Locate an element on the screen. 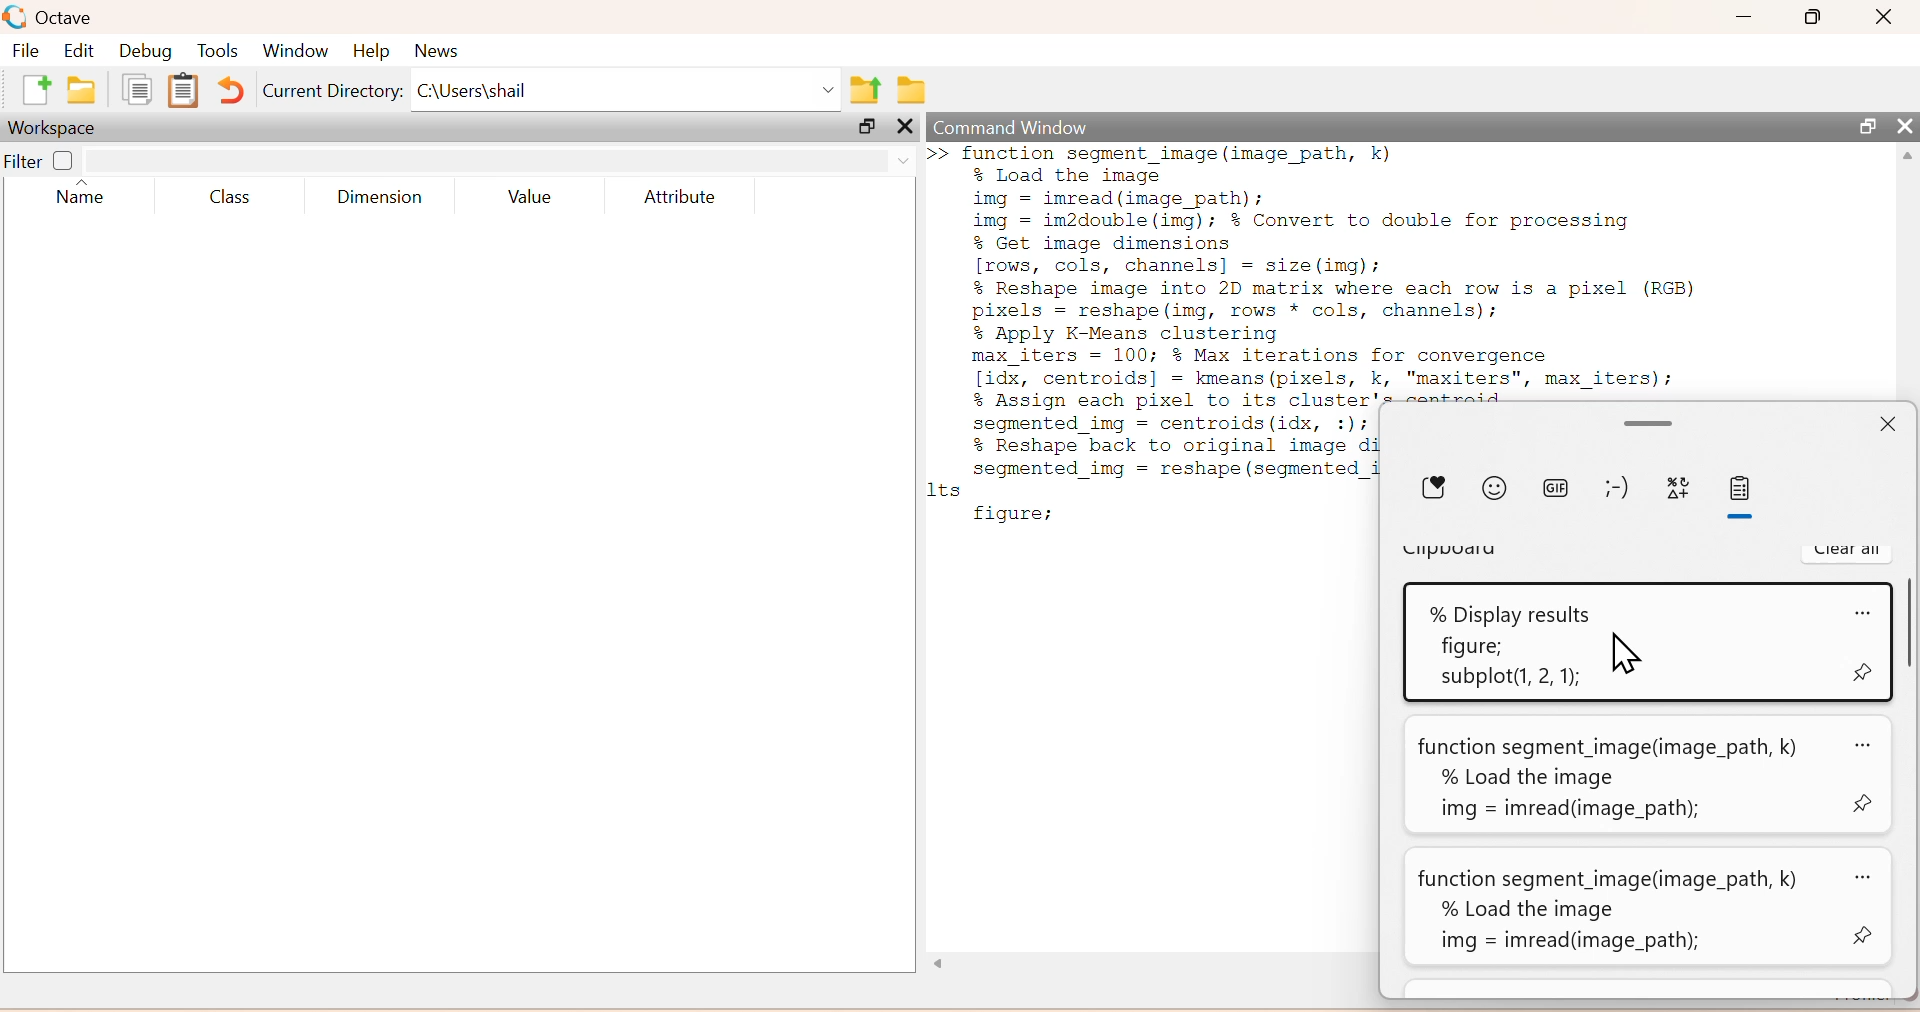 The image size is (1920, 1012). emoji is located at coordinates (1625, 486).